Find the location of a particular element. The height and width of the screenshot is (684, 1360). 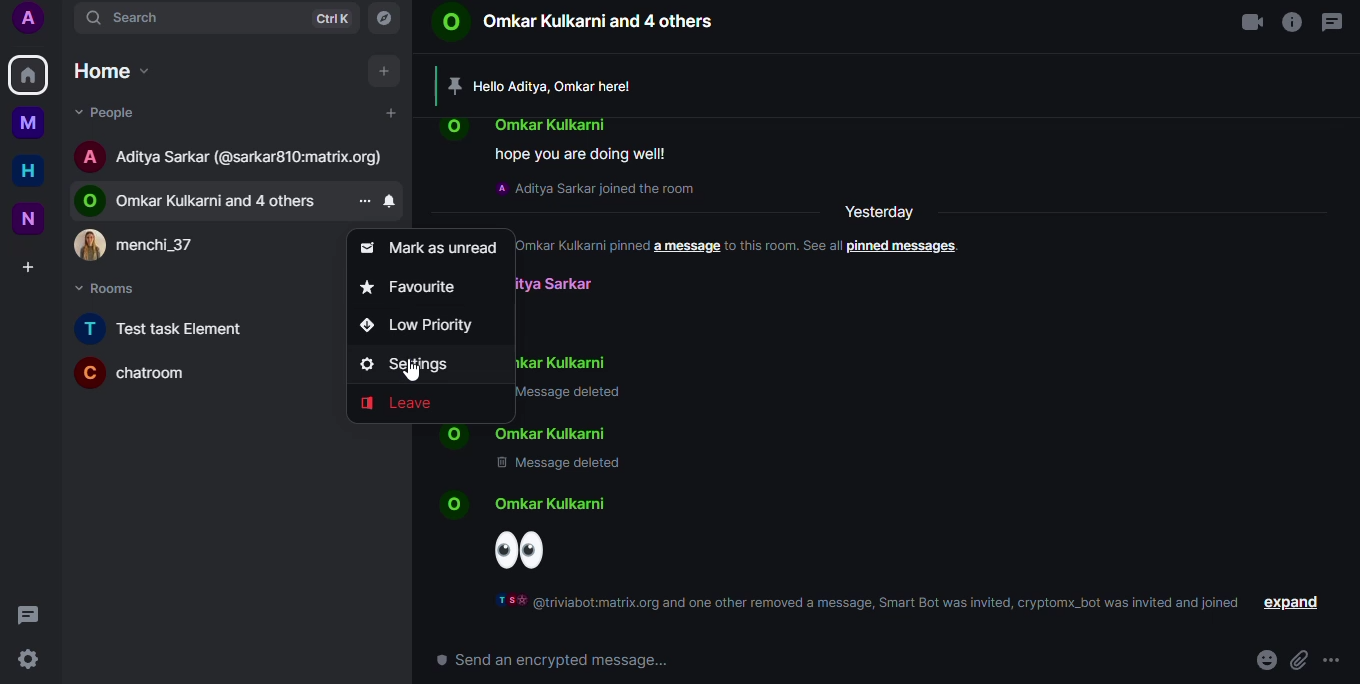

emoji is located at coordinates (1263, 661).